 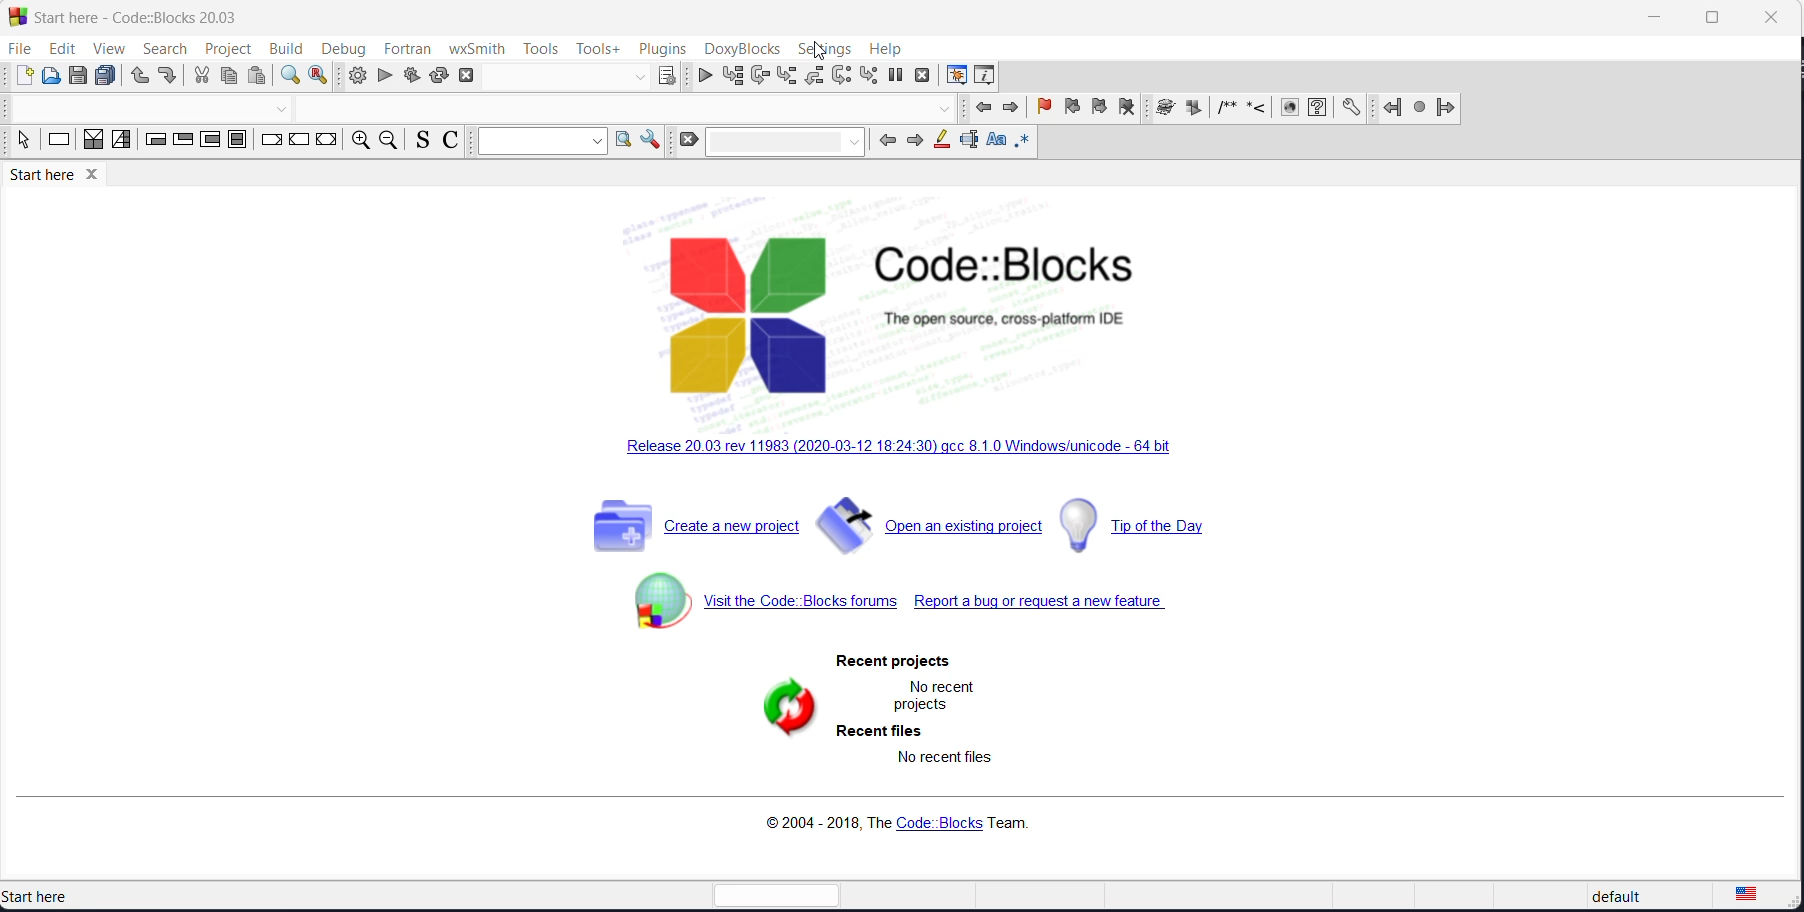 What do you see at coordinates (996, 143) in the screenshot?
I see `match case` at bounding box center [996, 143].